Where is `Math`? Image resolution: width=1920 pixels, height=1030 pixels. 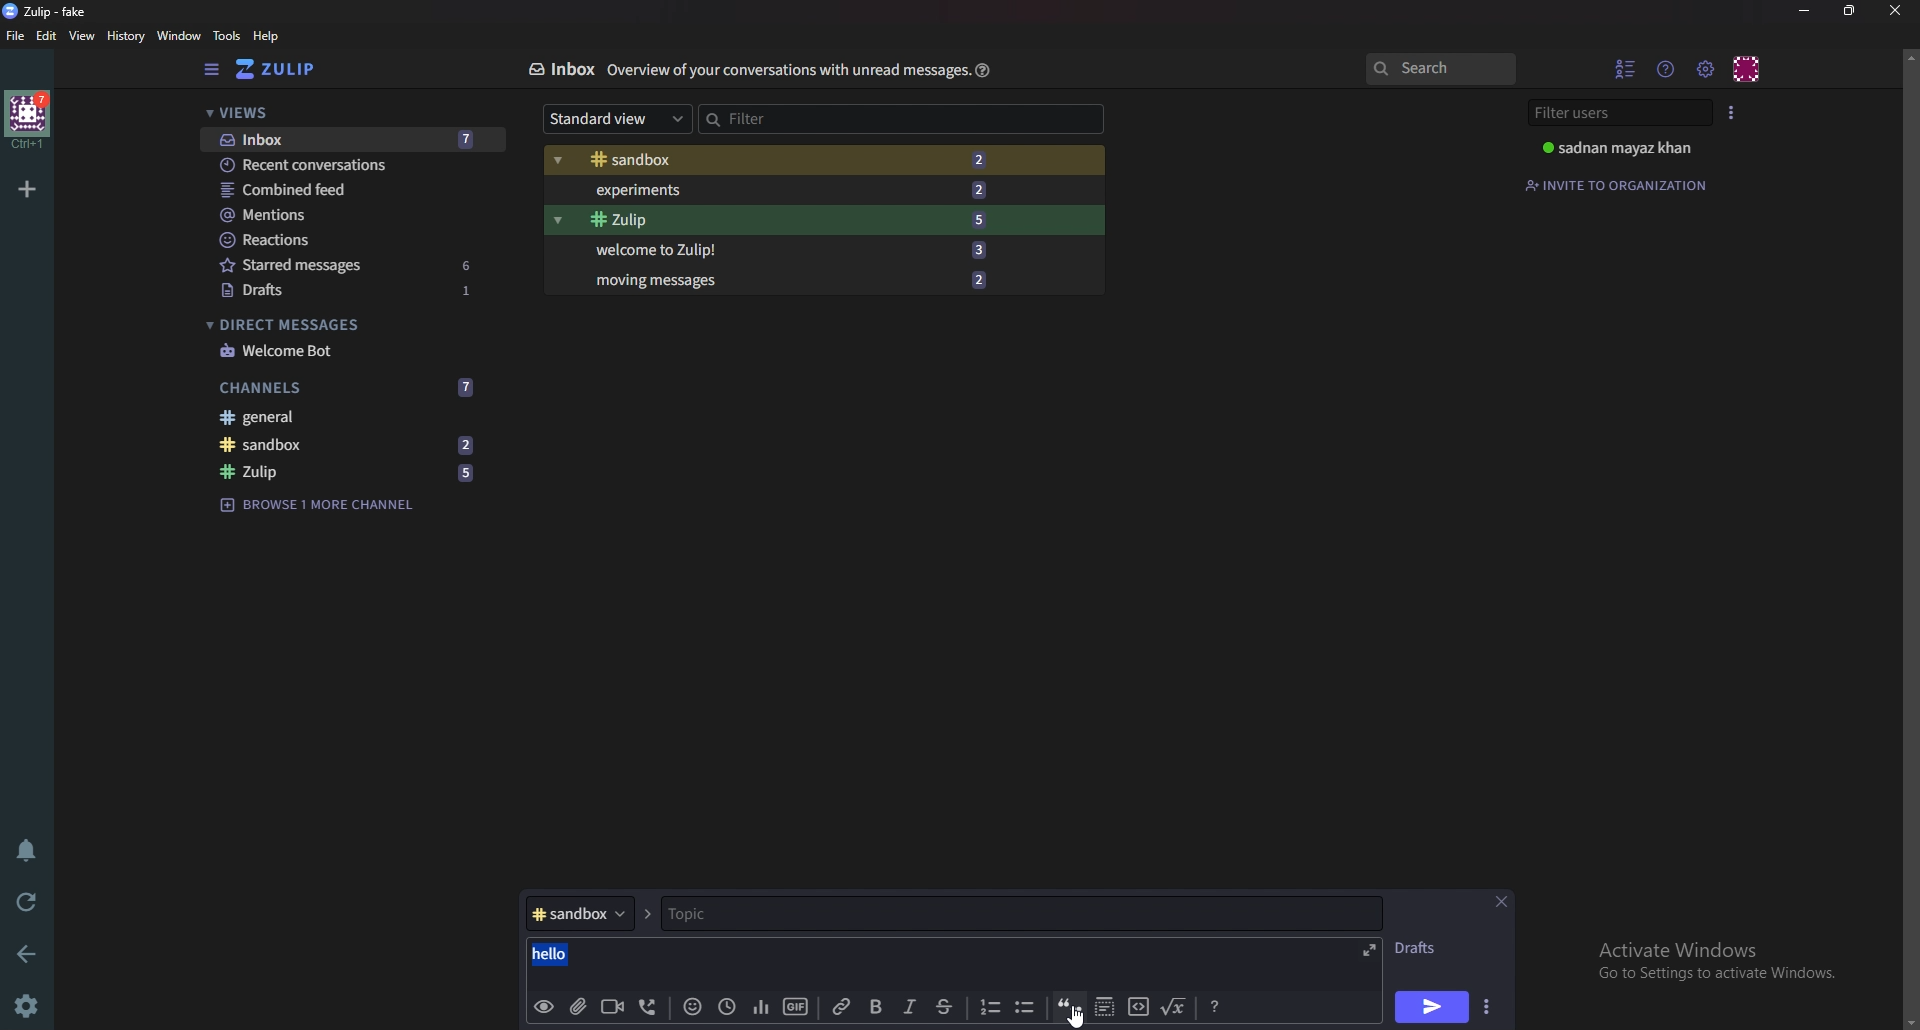 Math is located at coordinates (1176, 1008).